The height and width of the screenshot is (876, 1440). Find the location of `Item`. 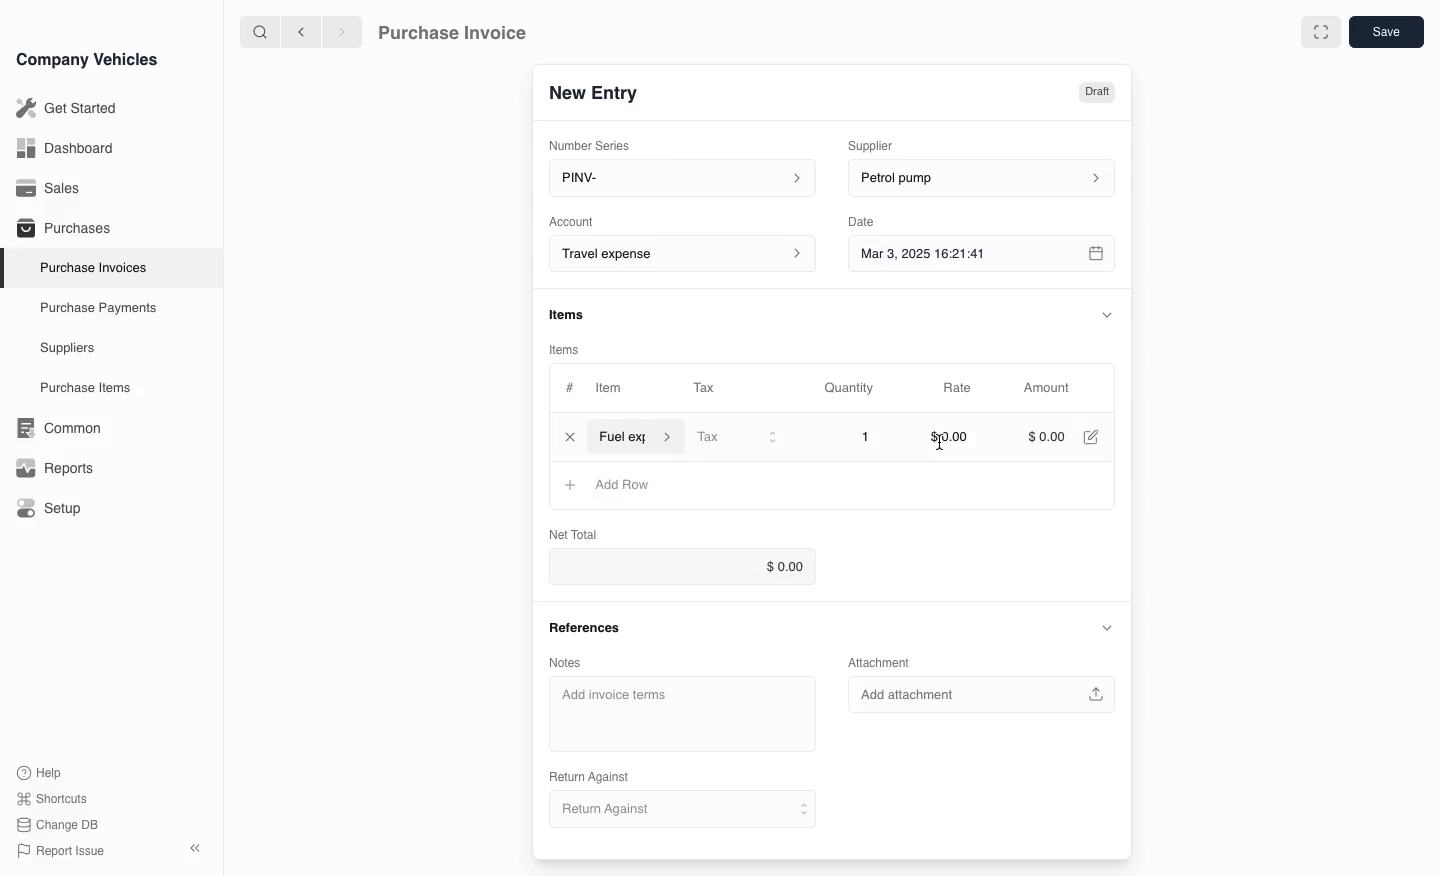

Item is located at coordinates (607, 390).